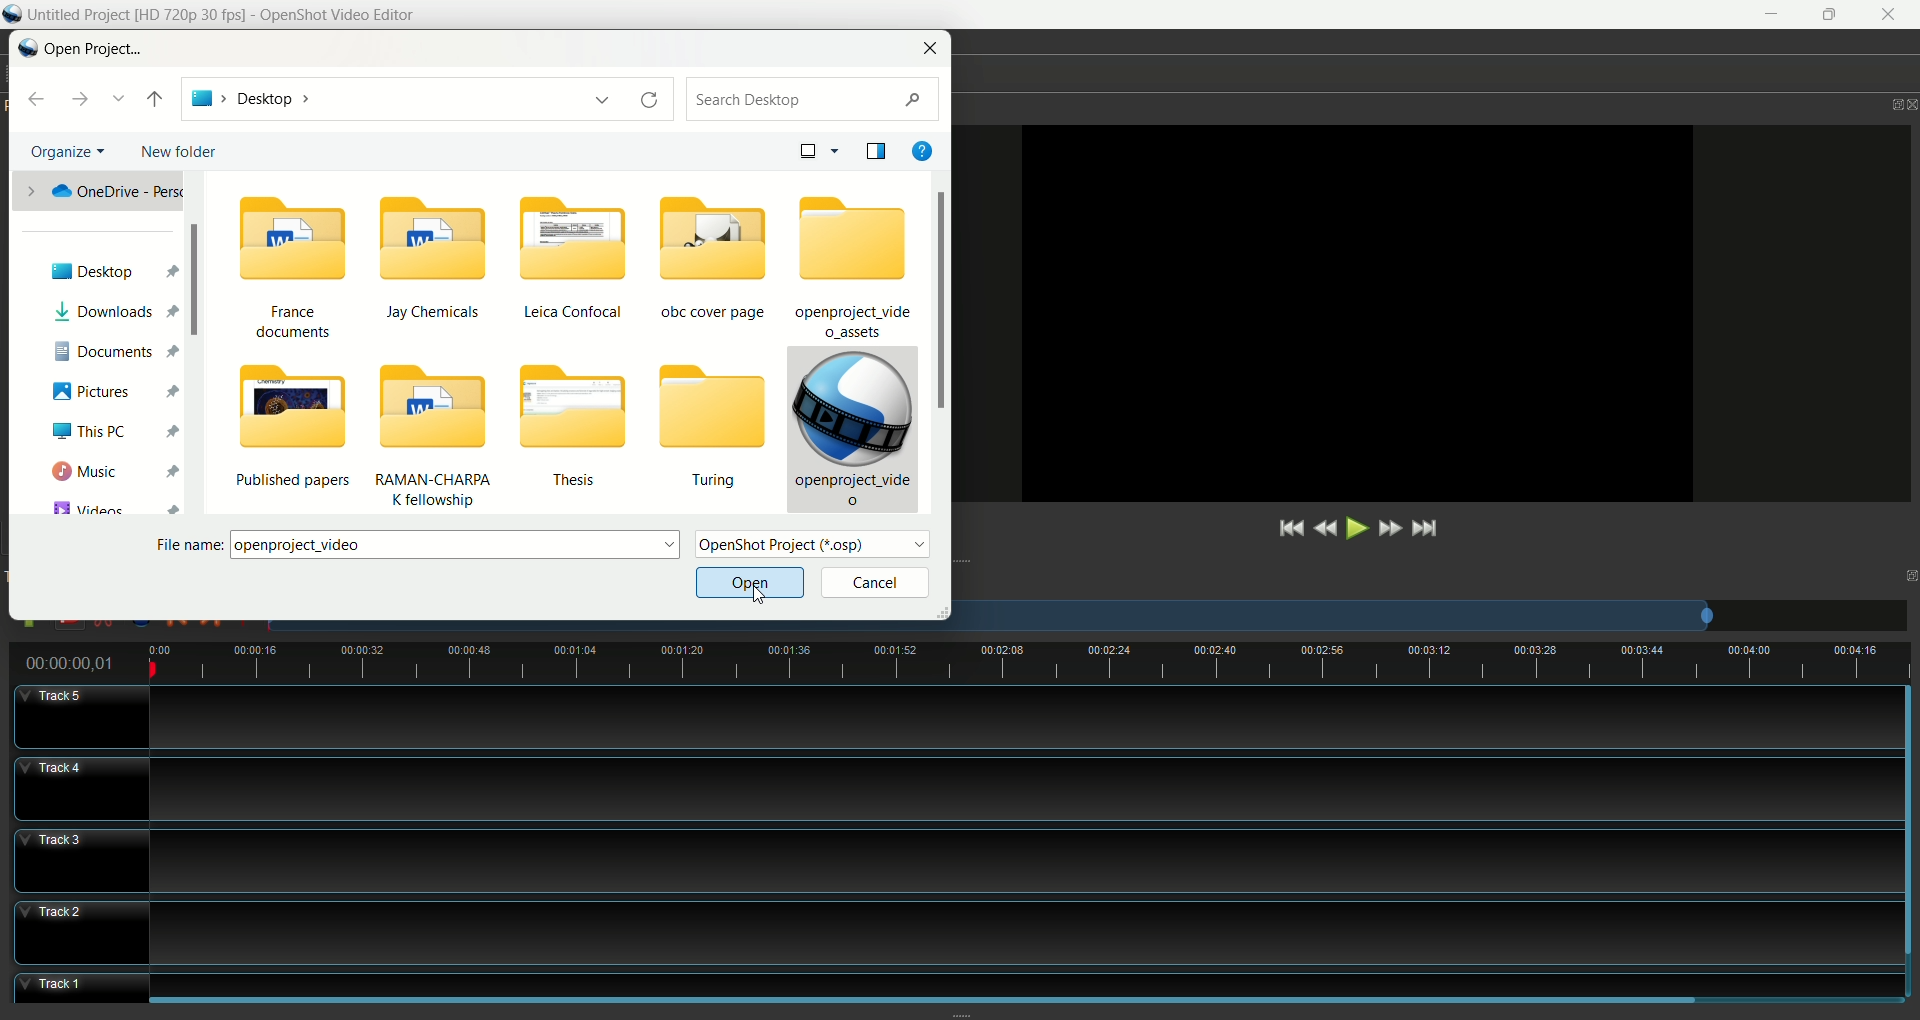 The image size is (1920, 1020). What do you see at coordinates (115, 313) in the screenshot?
I see `downloads` at bounding box center [115, 313].